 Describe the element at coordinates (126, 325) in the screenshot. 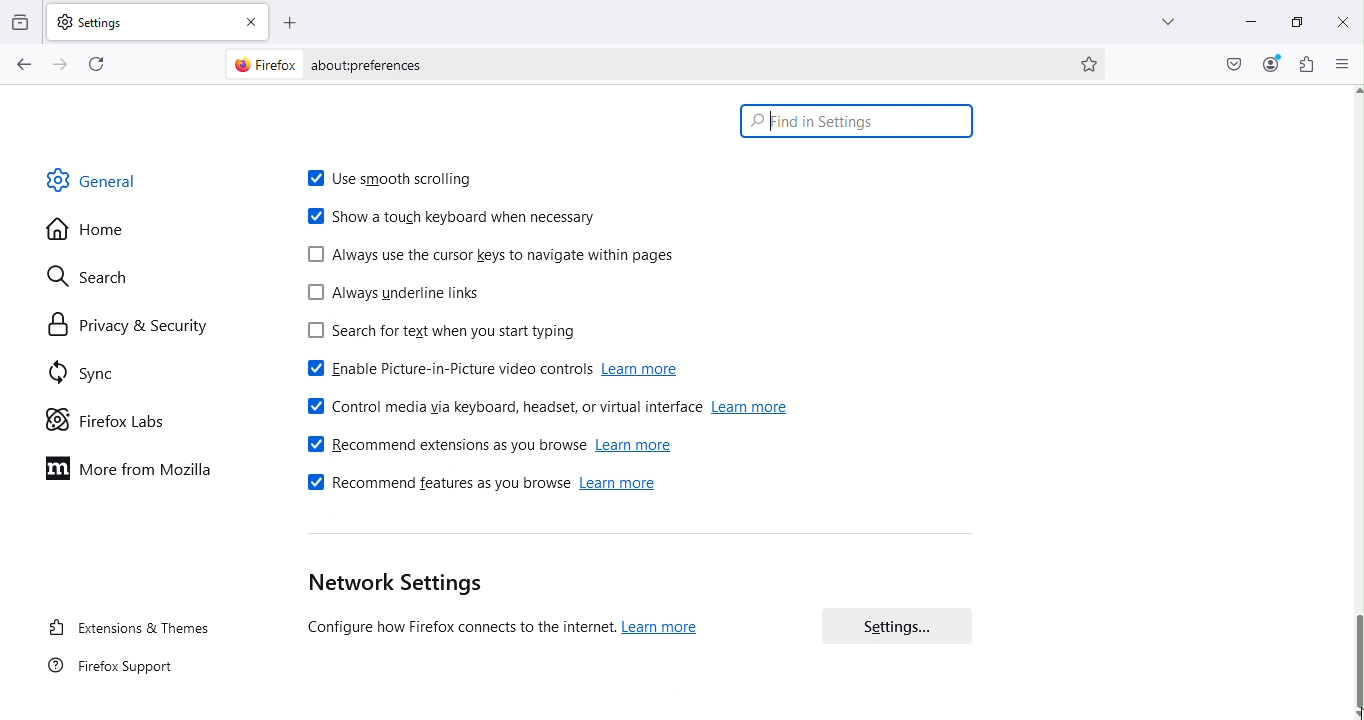

I see `Privacy and security` at that location.